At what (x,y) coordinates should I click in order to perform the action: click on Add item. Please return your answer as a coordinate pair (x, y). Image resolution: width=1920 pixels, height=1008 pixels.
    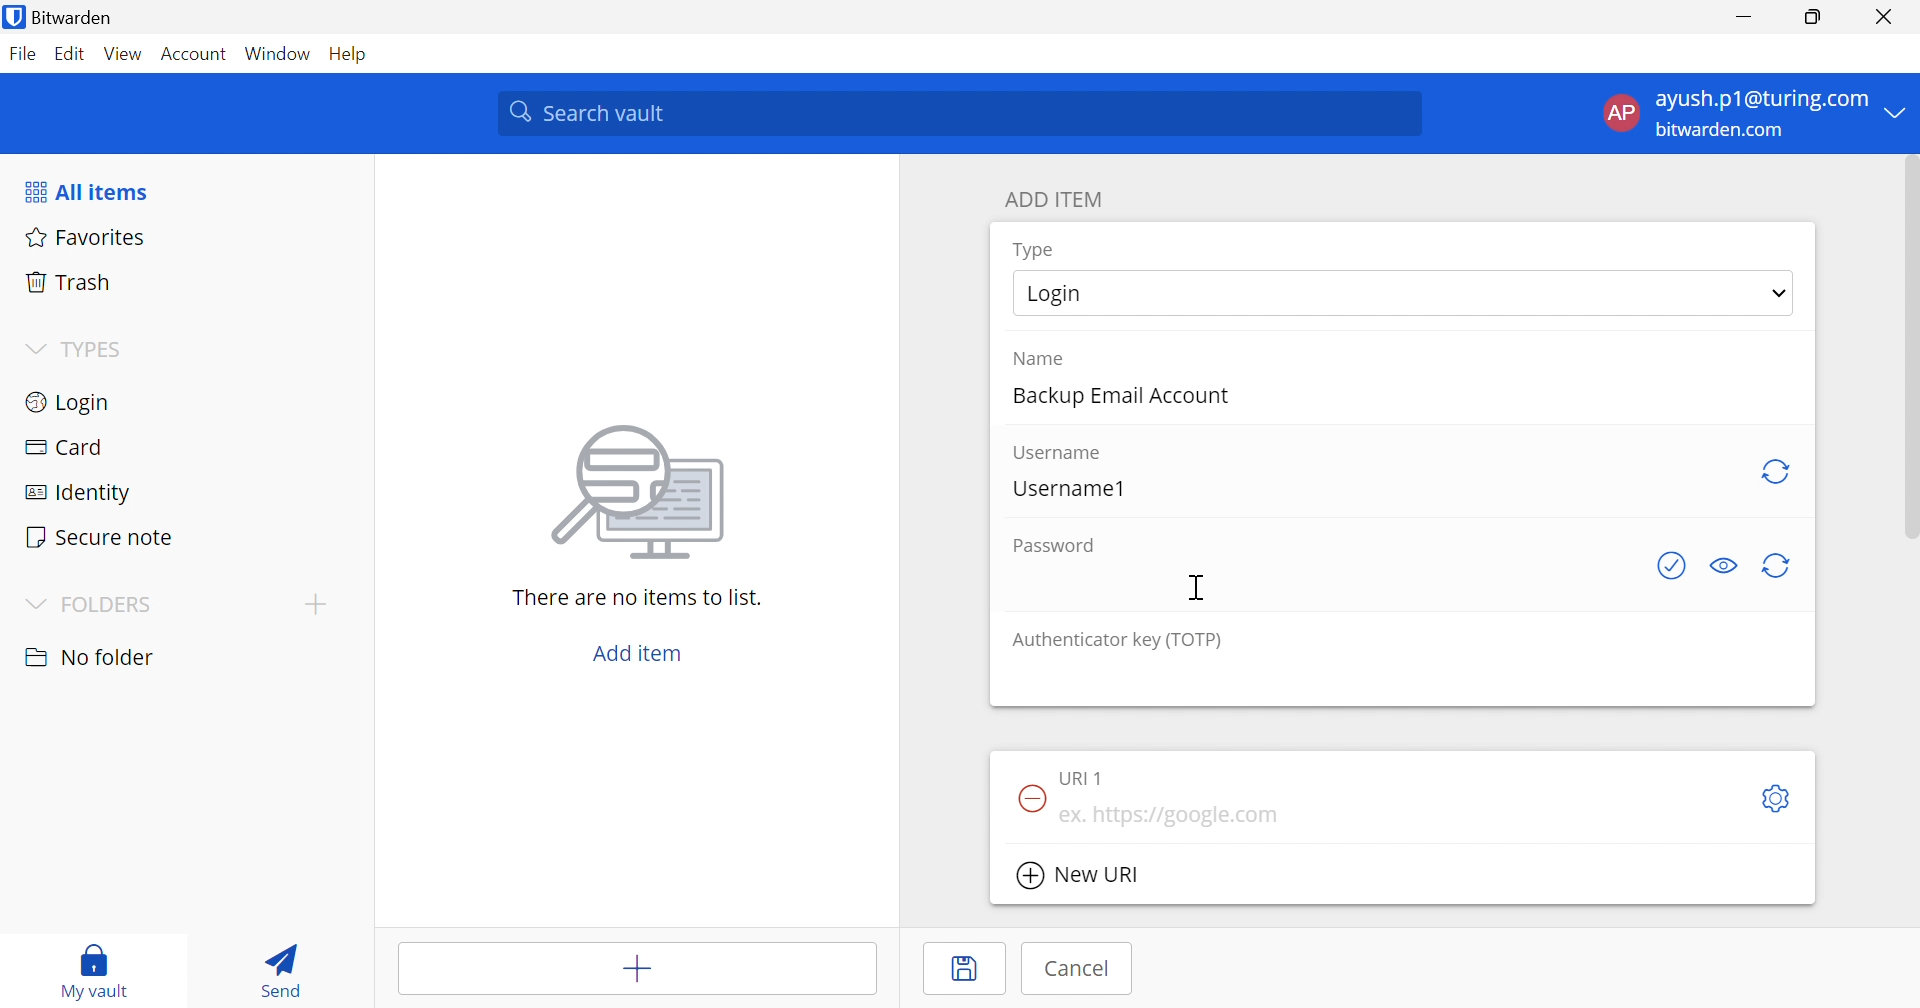
    Looking at the image, I should click on (635, 965).